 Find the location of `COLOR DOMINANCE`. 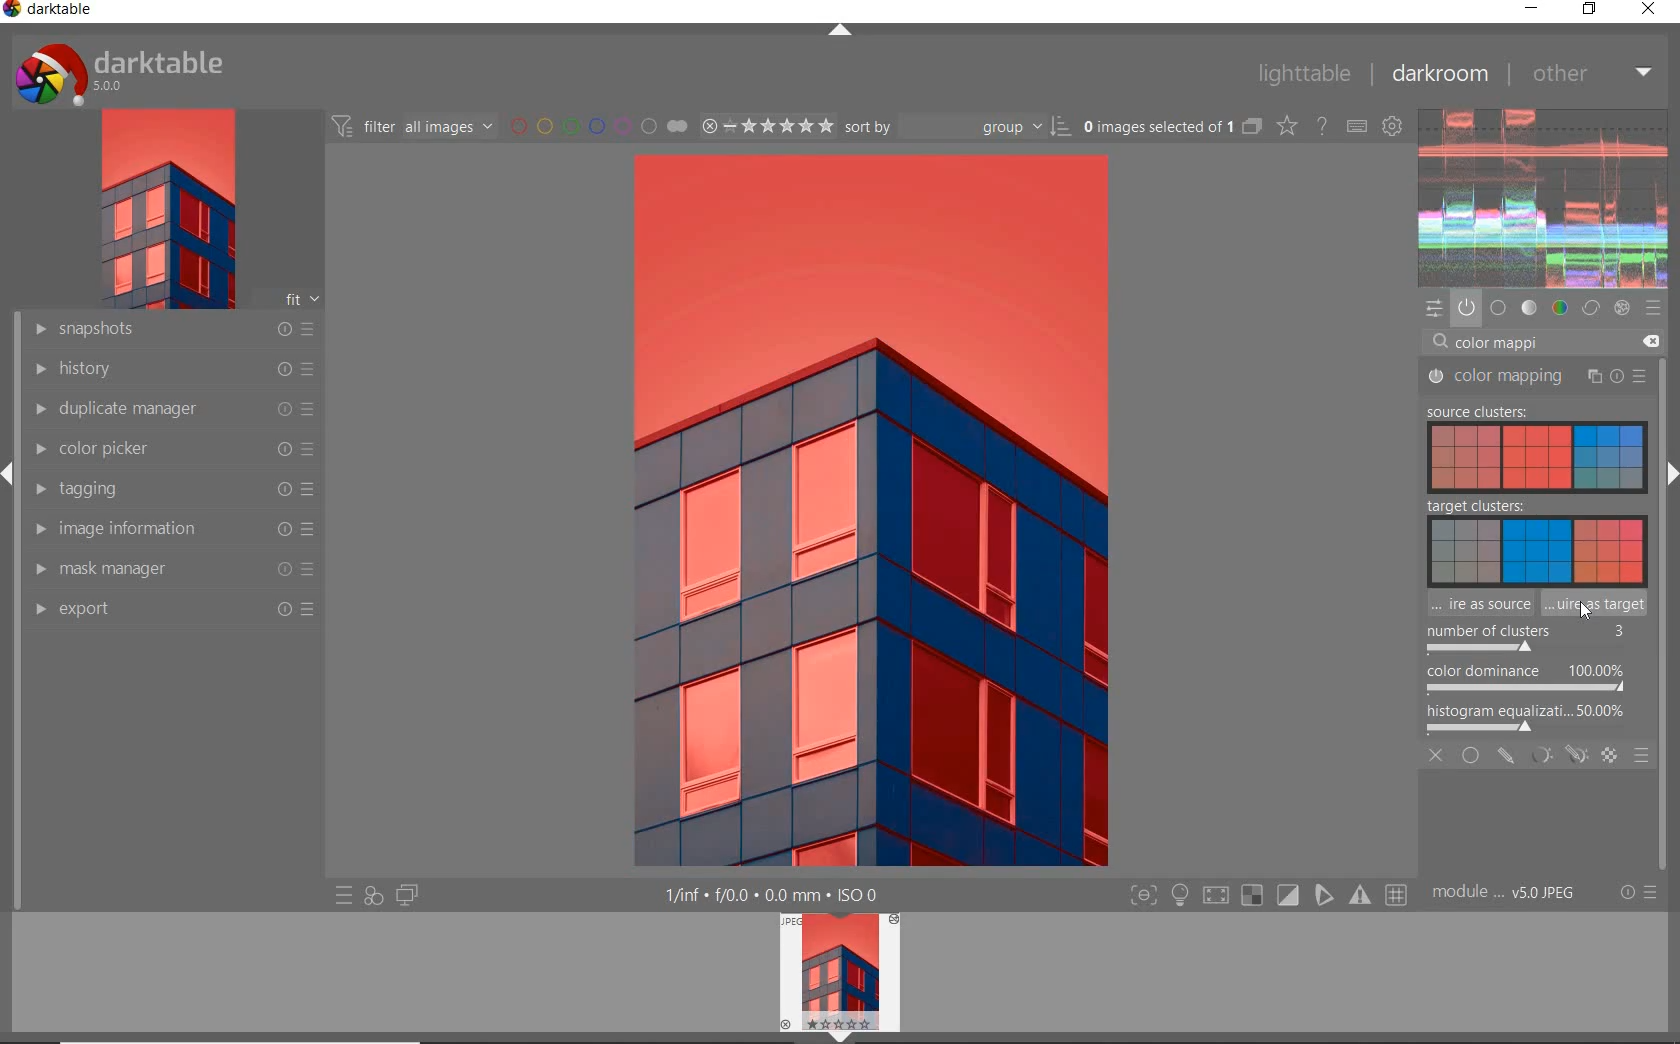

COLOR DOMINANCE is located at coordinates (1526, 679).